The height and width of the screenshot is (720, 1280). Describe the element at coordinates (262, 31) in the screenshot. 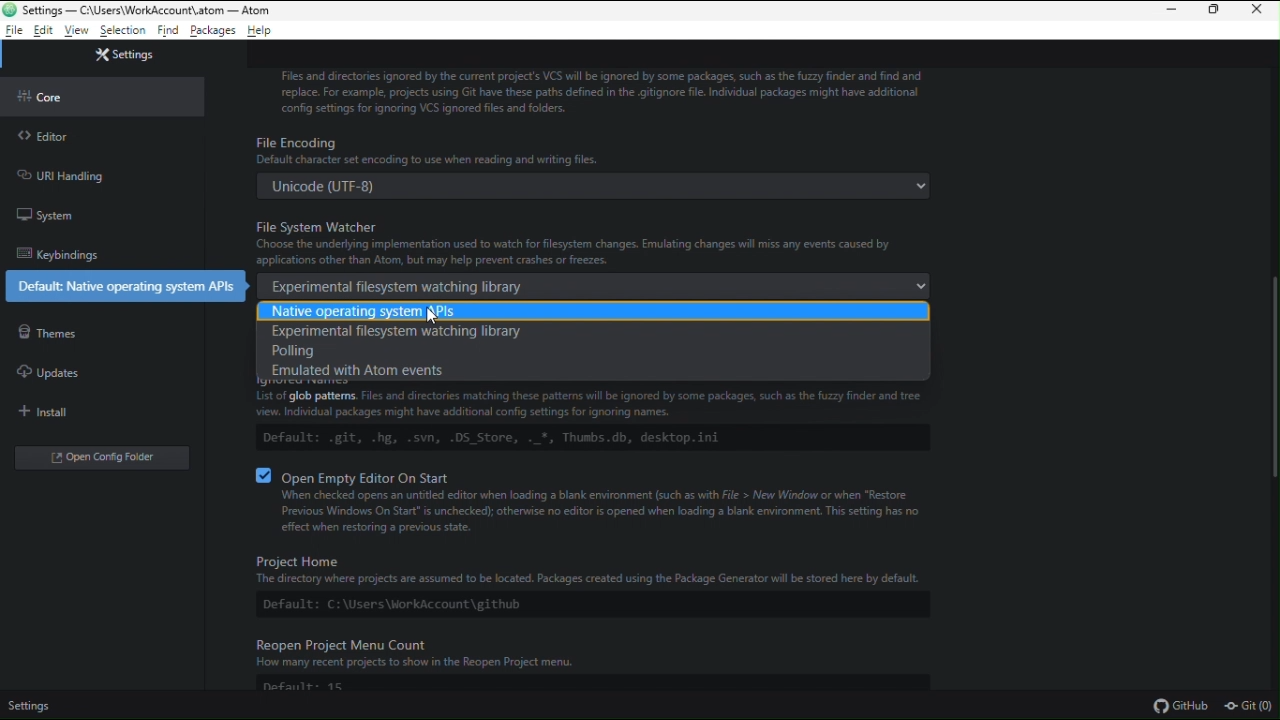

I see `help` at that location.